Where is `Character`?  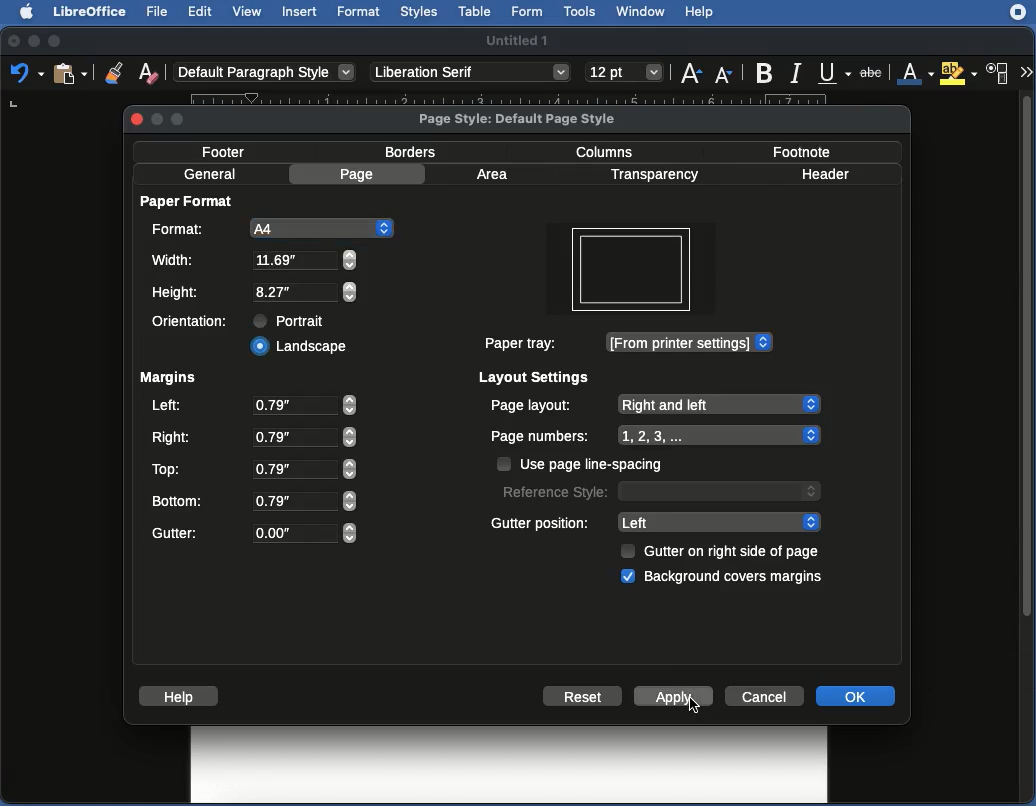 Character is located at coordinates (1000, 73).